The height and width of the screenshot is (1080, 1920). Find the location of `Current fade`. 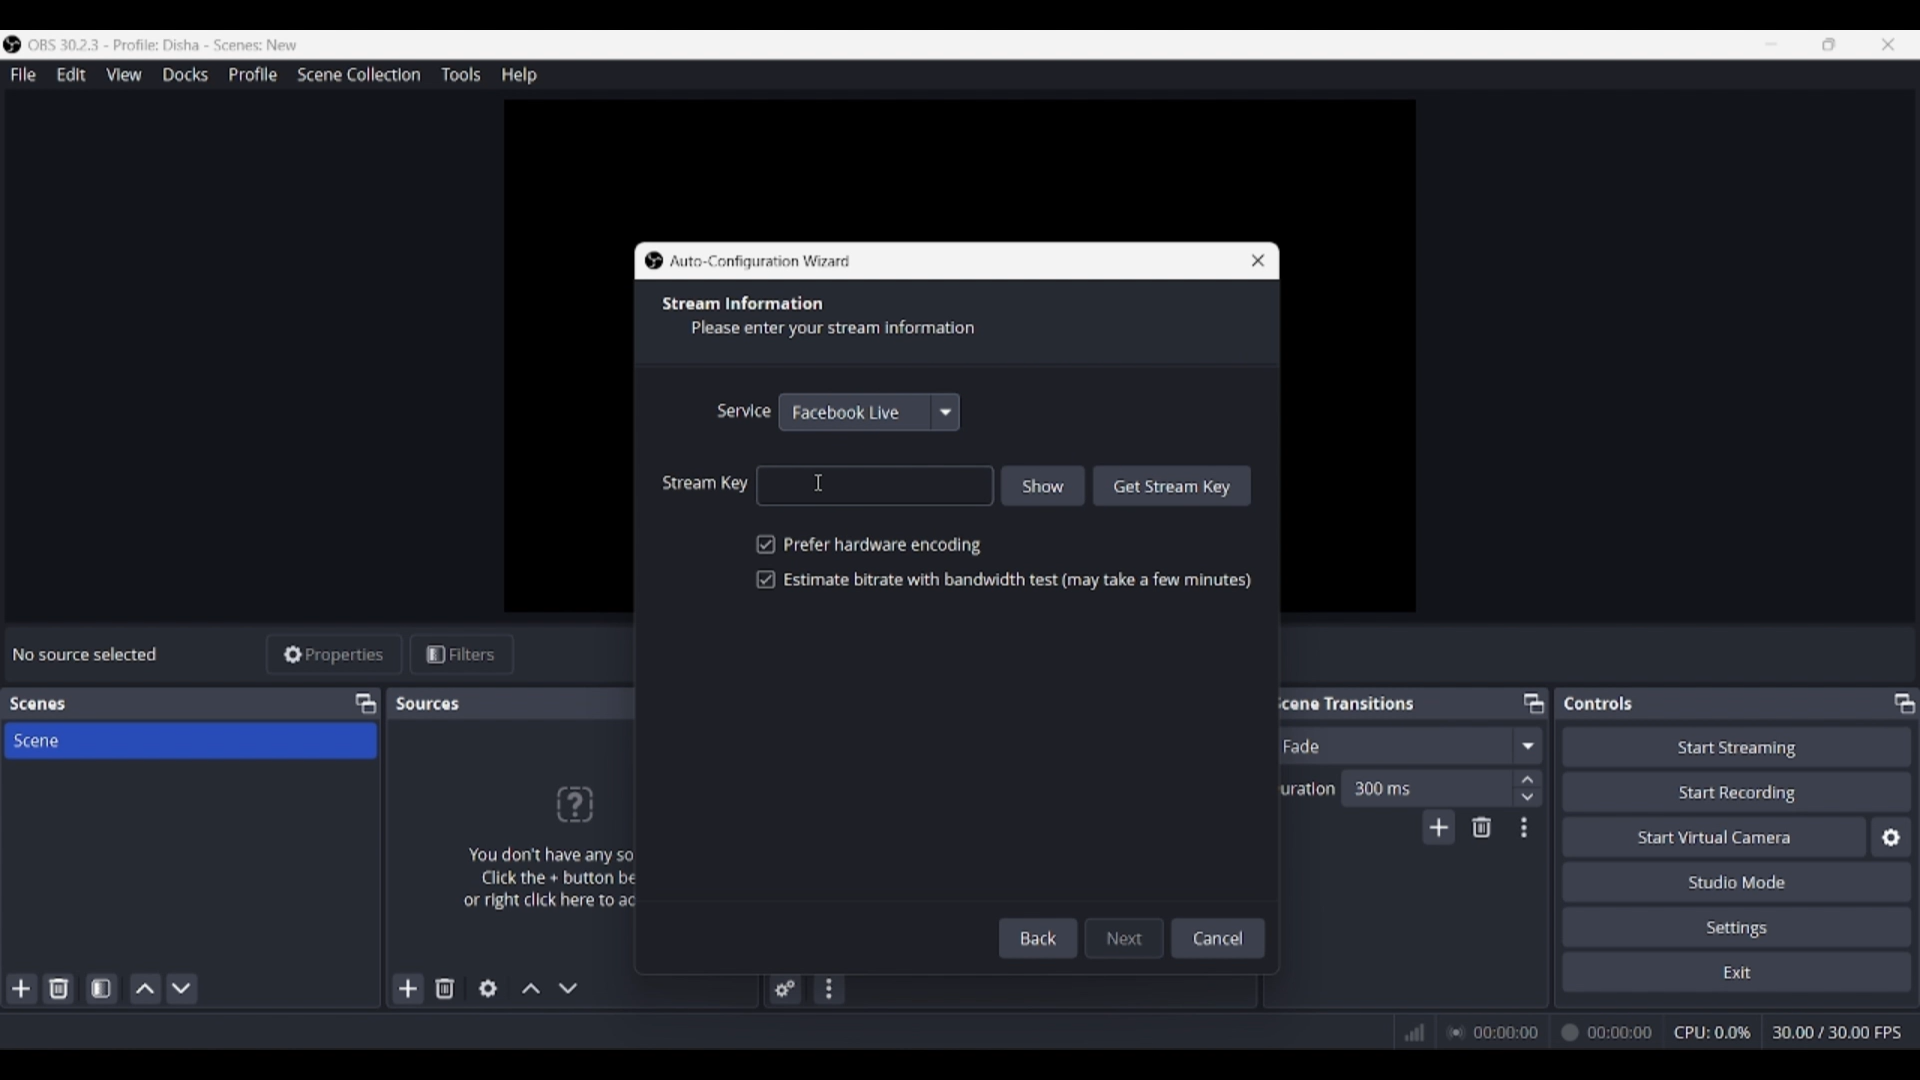

Current fade is located at coordinates (1389, 745).